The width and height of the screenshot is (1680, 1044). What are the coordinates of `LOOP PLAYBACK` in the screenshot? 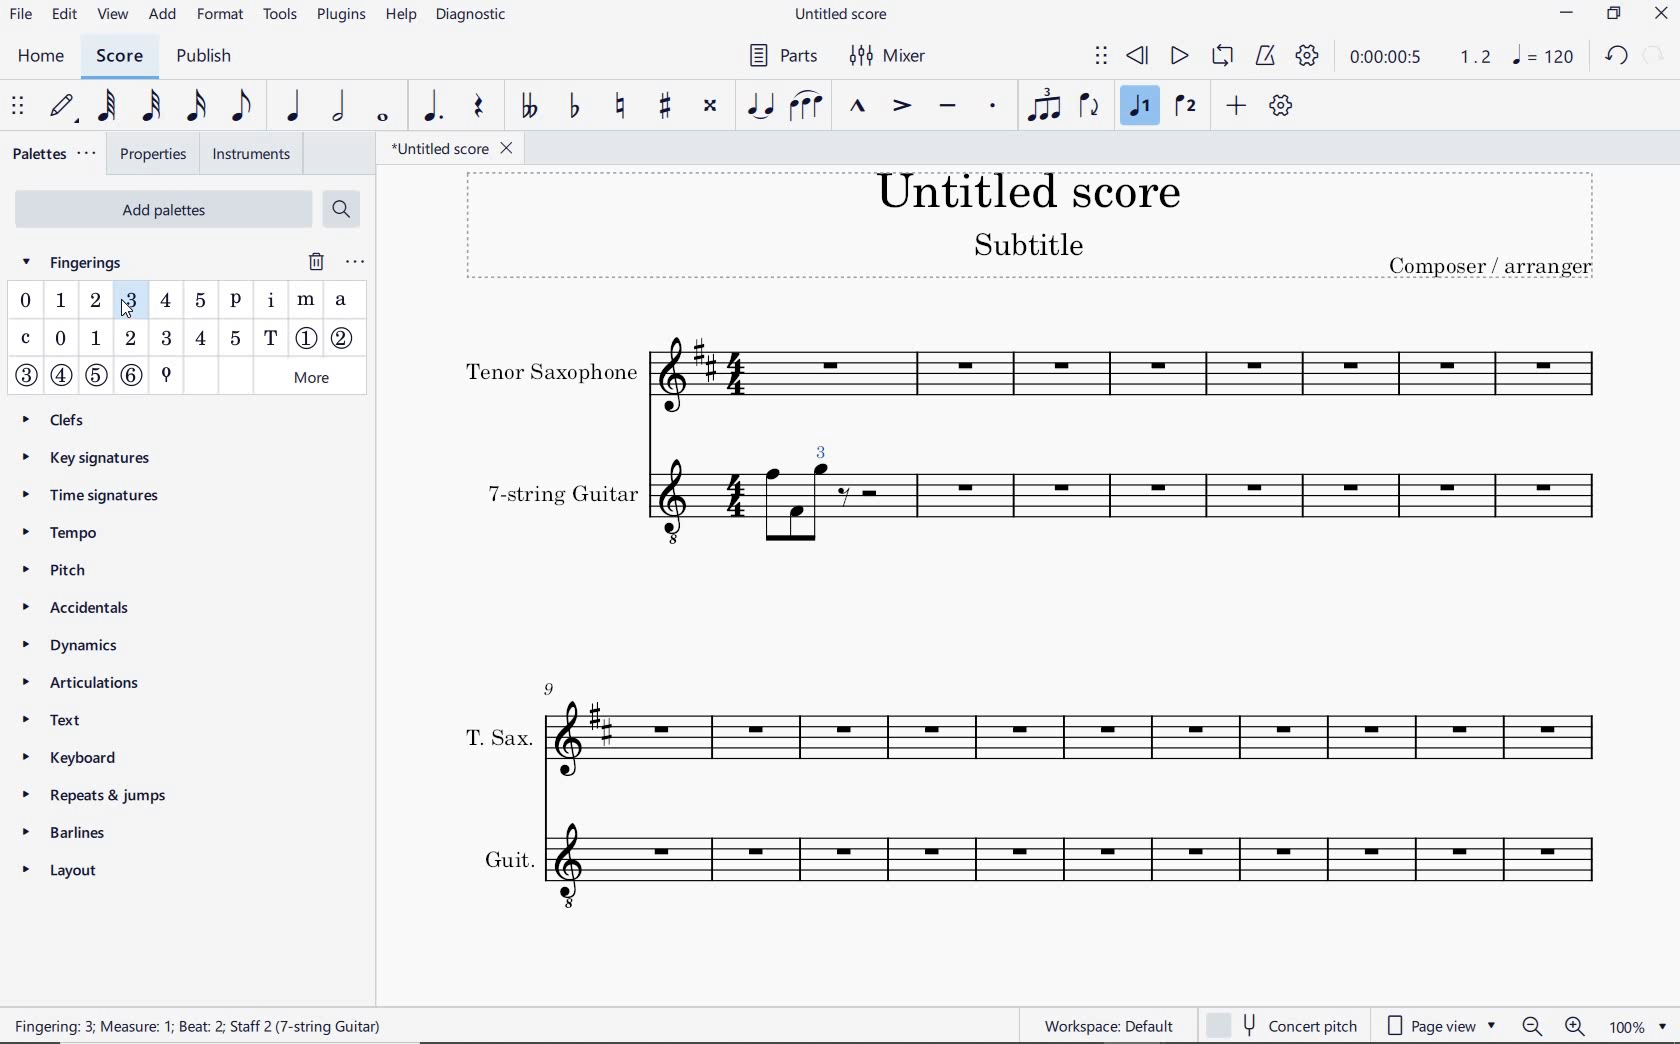 It's located at (1223, 55).